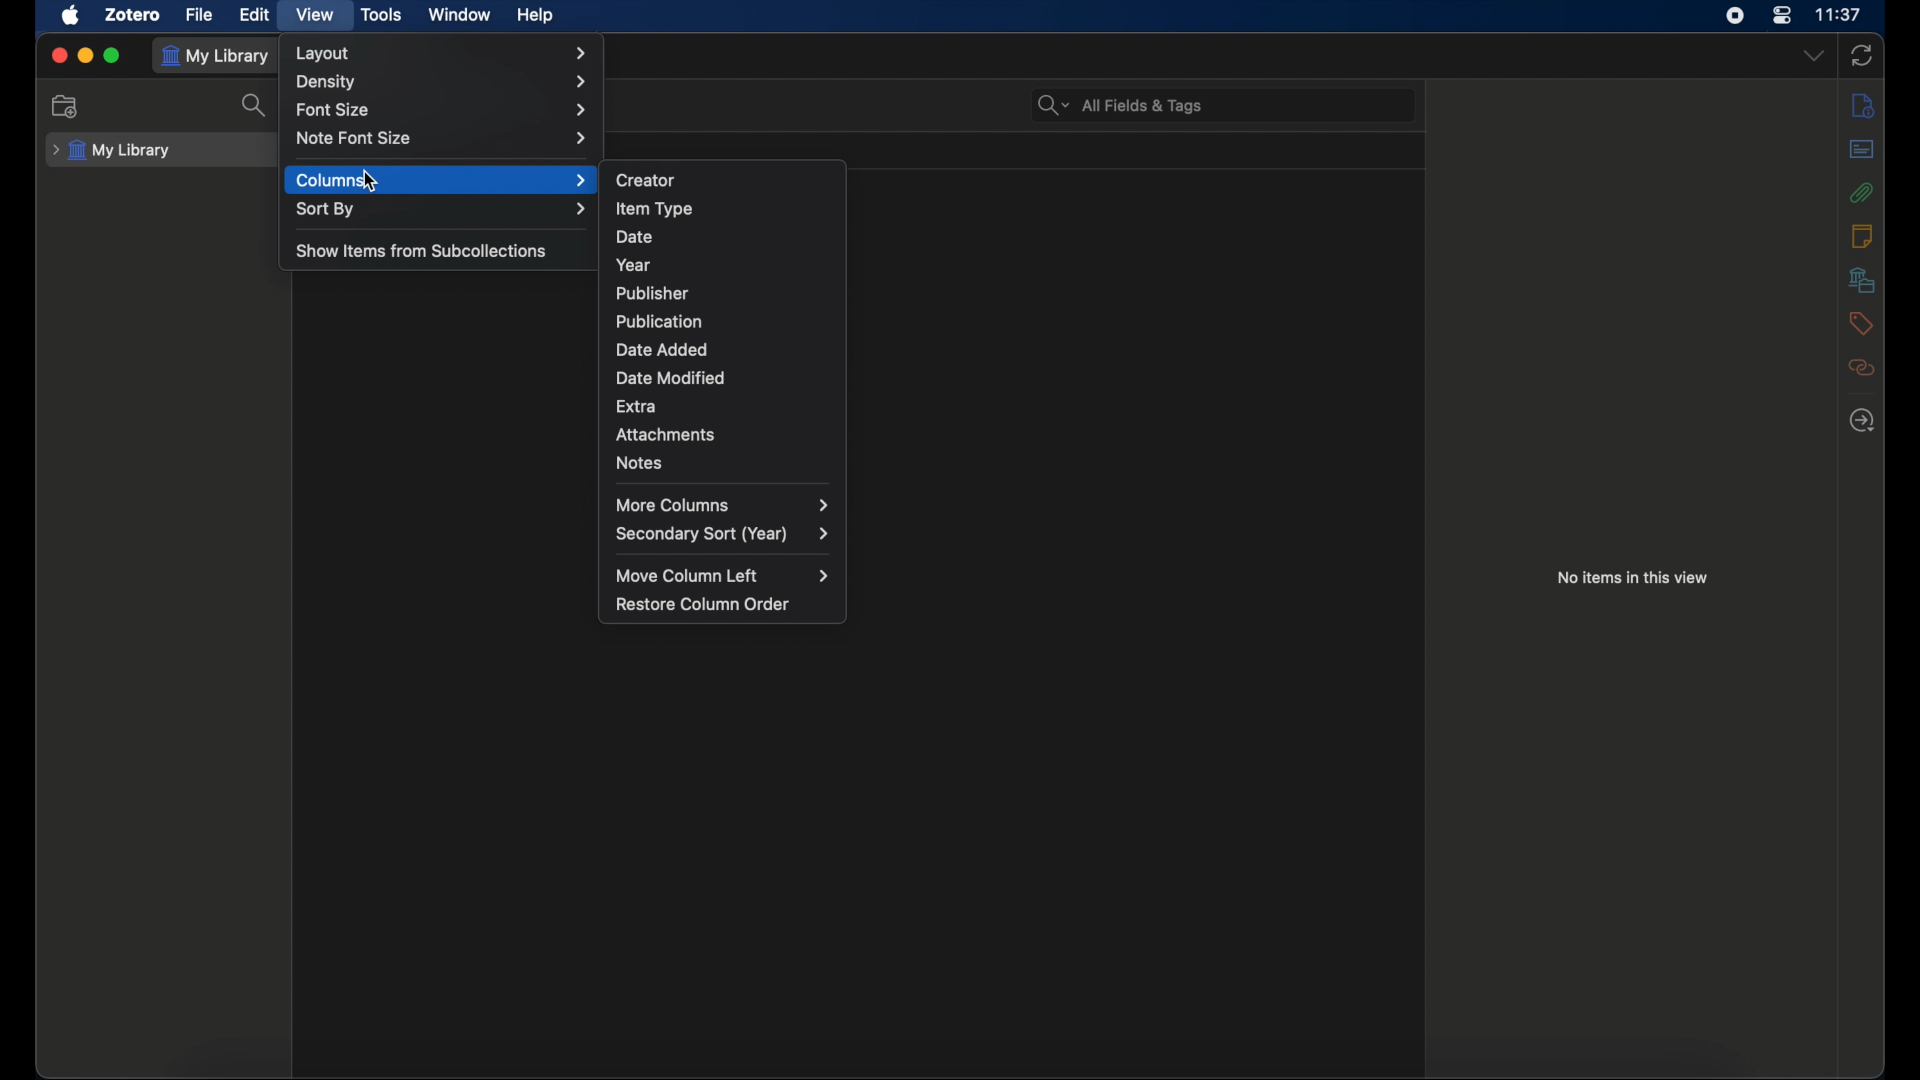  What do you see at coordinates (460, 13) in the screenshot?
I see `window` at bounding box center [460, 13].